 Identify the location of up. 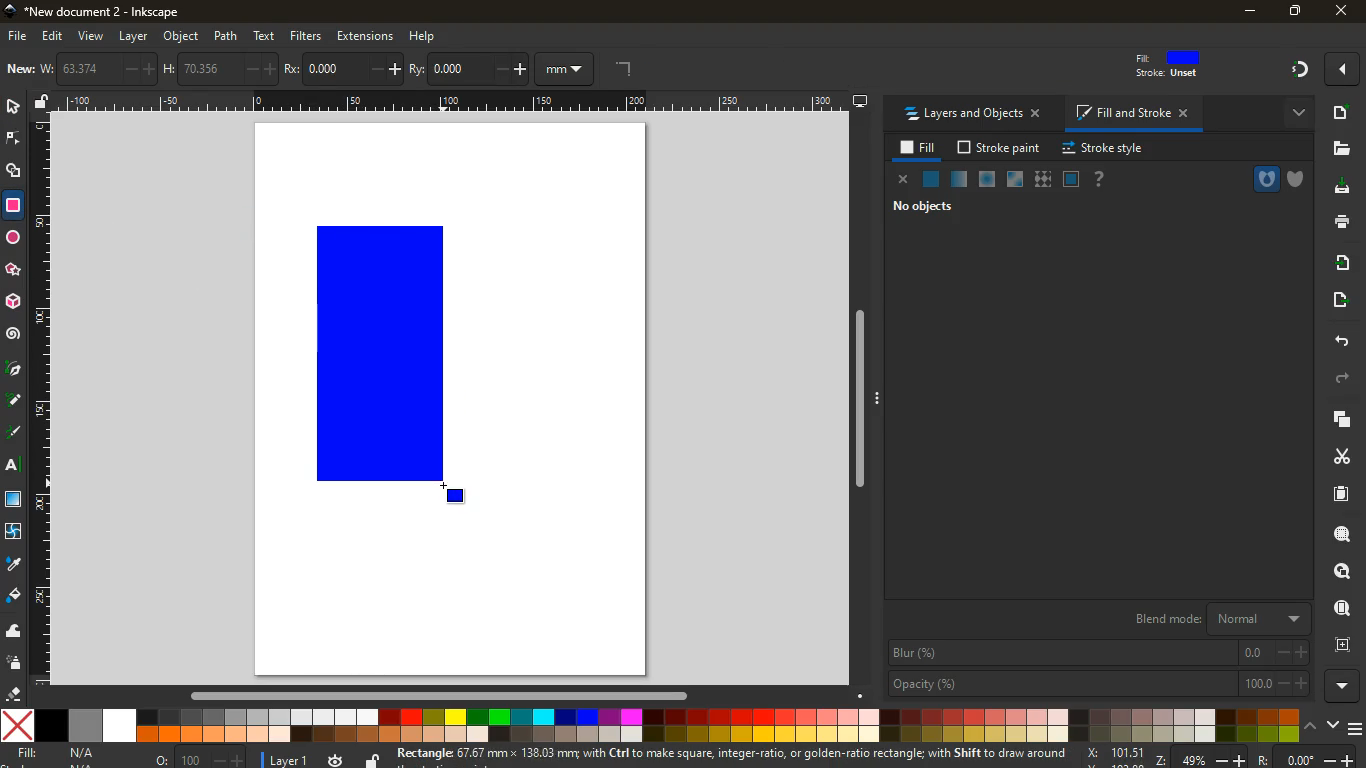
(1313, 727).